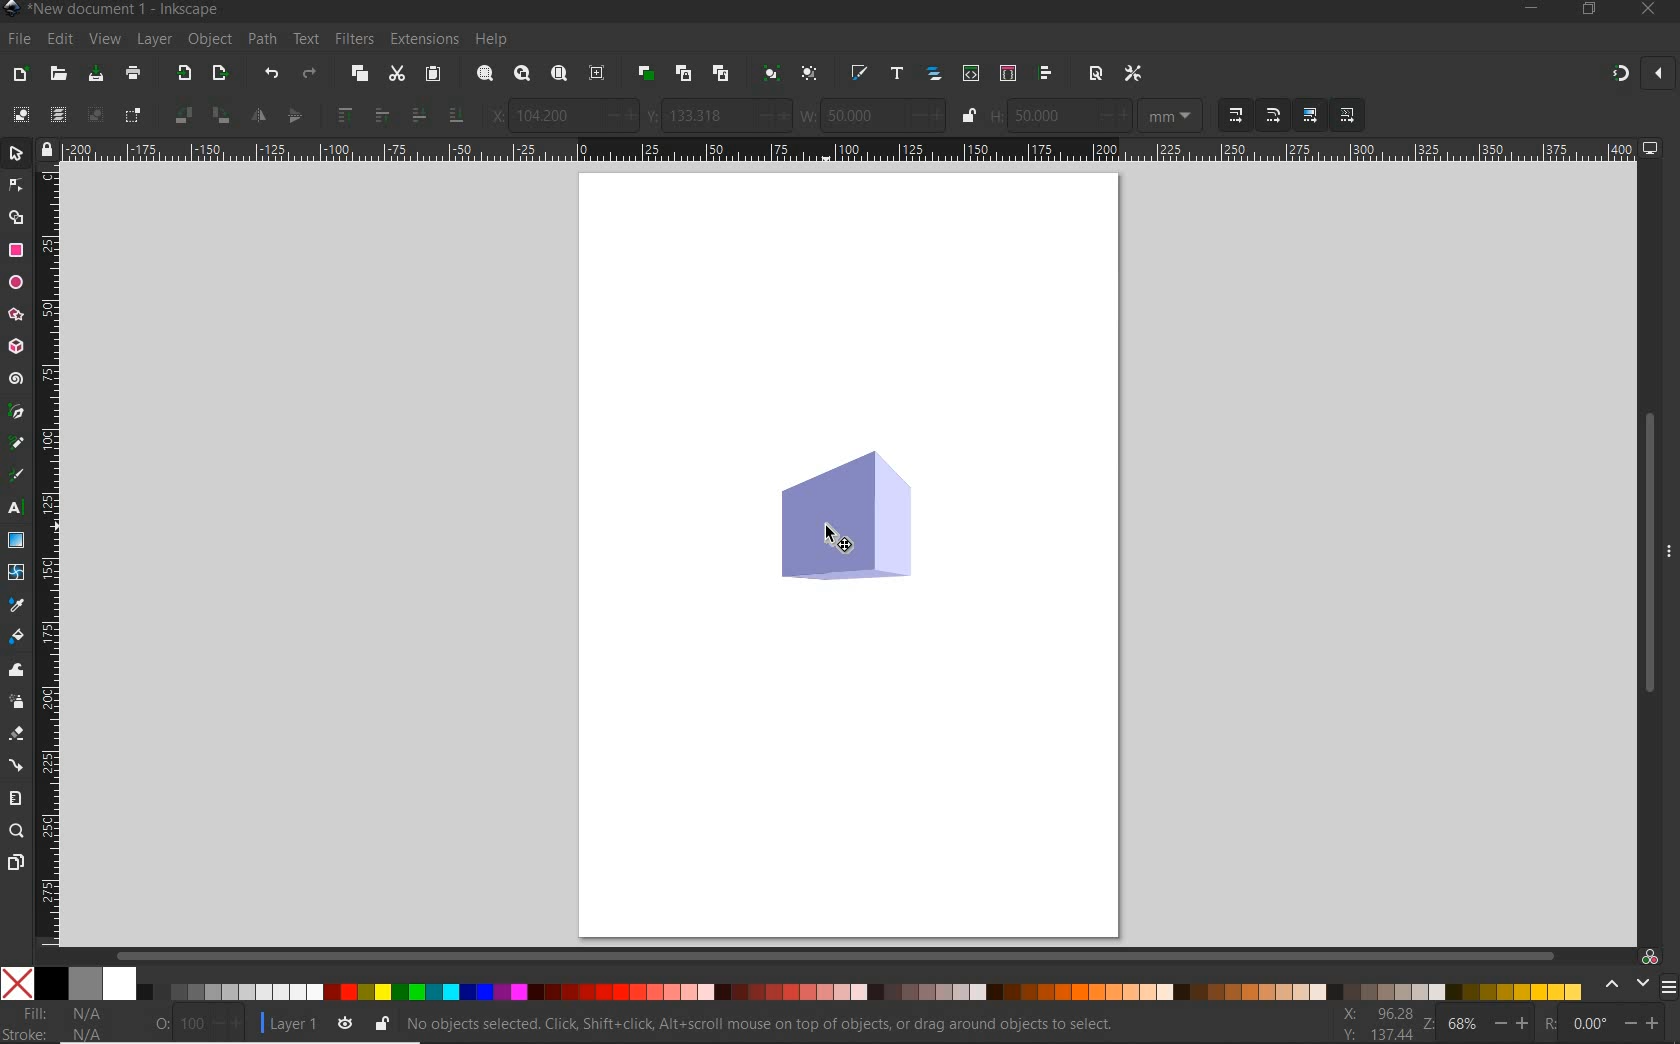  What do you see at coordinates (1465, 1026) in the screenshot?
I see `68` at bounding box center [1465, 1026].